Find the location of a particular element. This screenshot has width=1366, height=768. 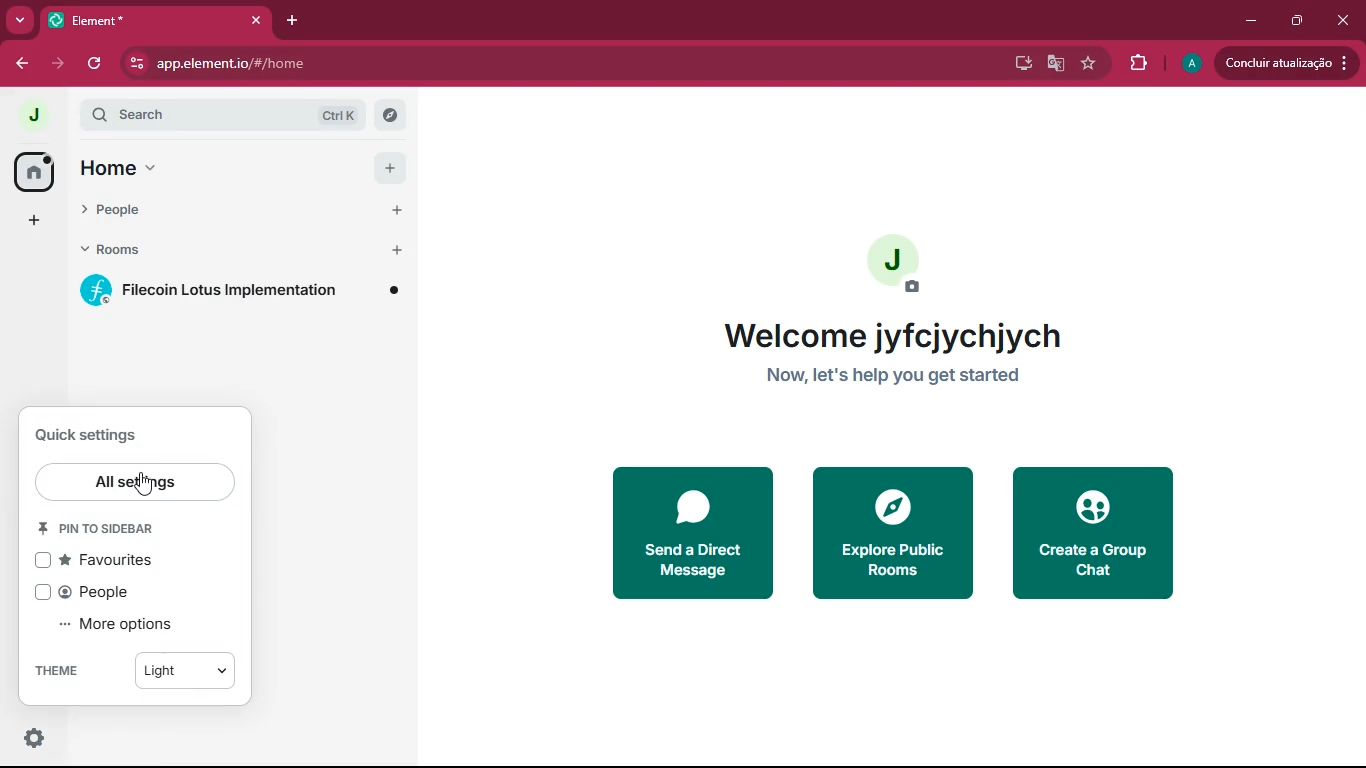

create a group chat is located at coordinates (1088, 536).